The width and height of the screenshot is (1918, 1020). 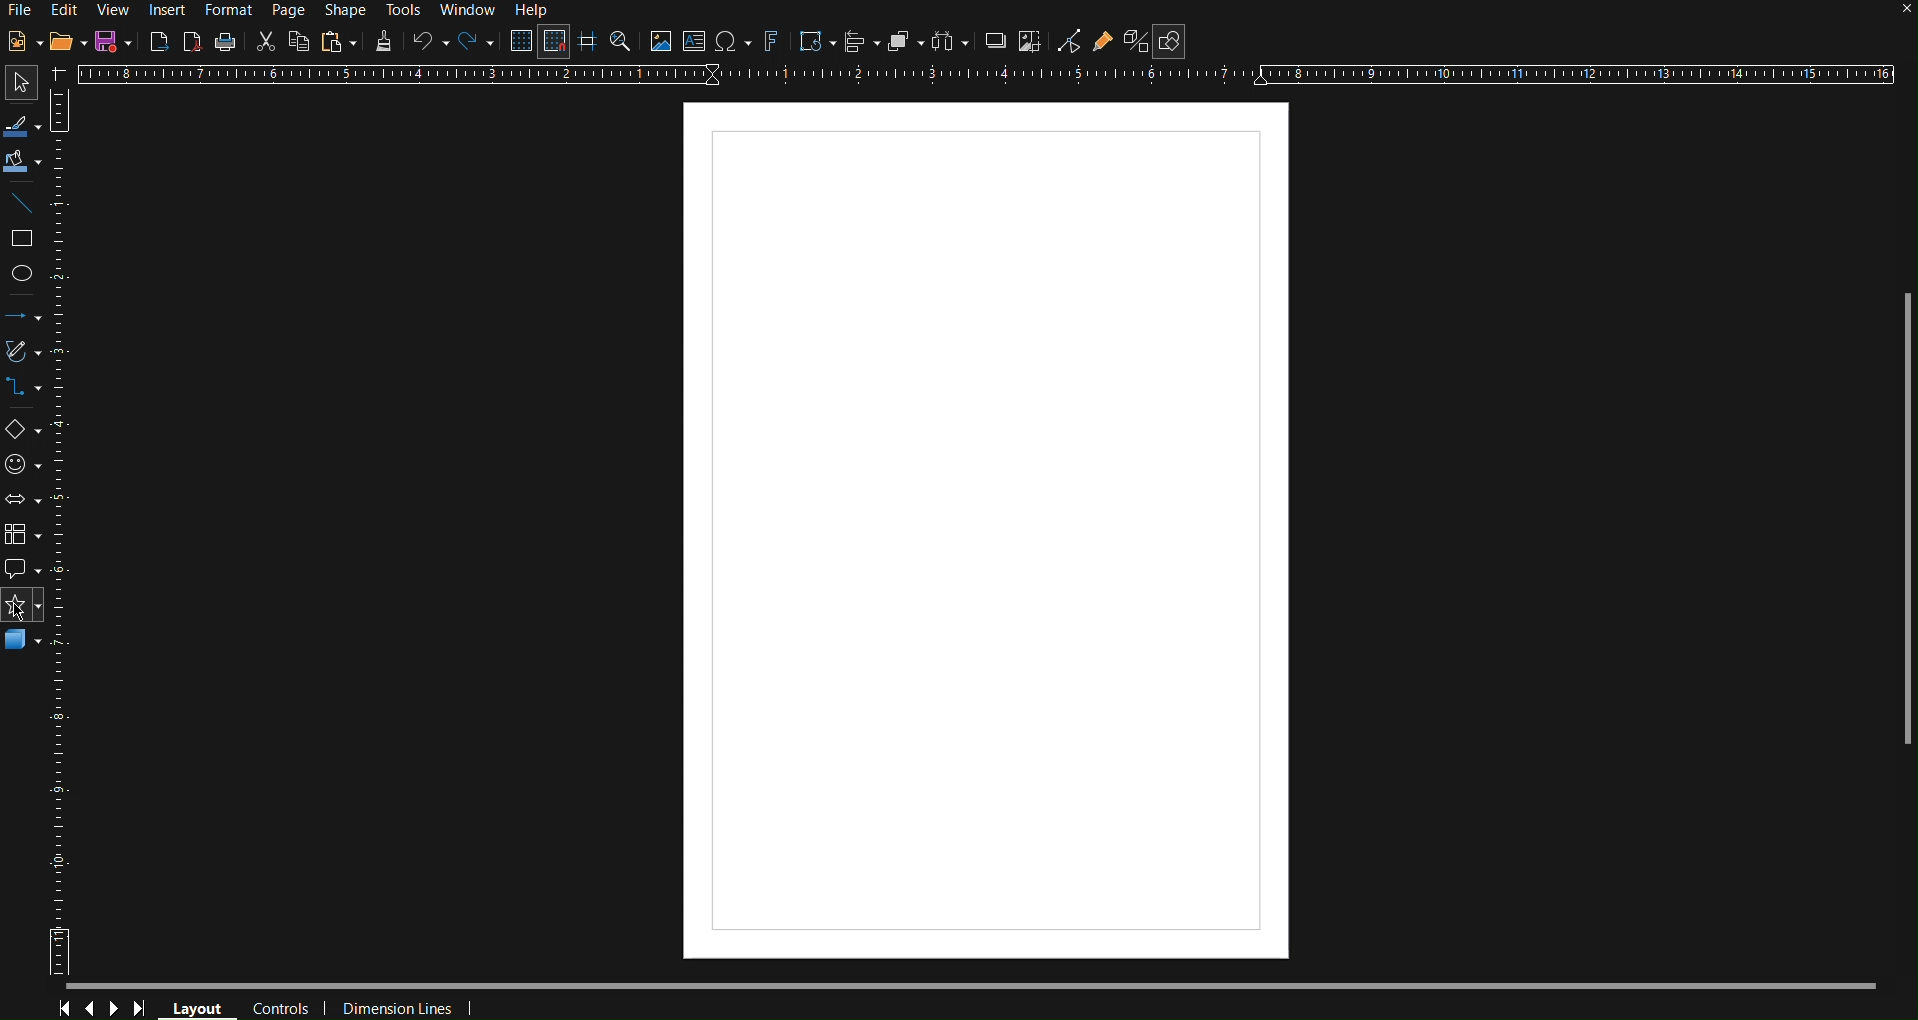 What do you see at coordinates (28, 275) in the screenshot?
I see `Ellipse` at bounding box center [28, 275].